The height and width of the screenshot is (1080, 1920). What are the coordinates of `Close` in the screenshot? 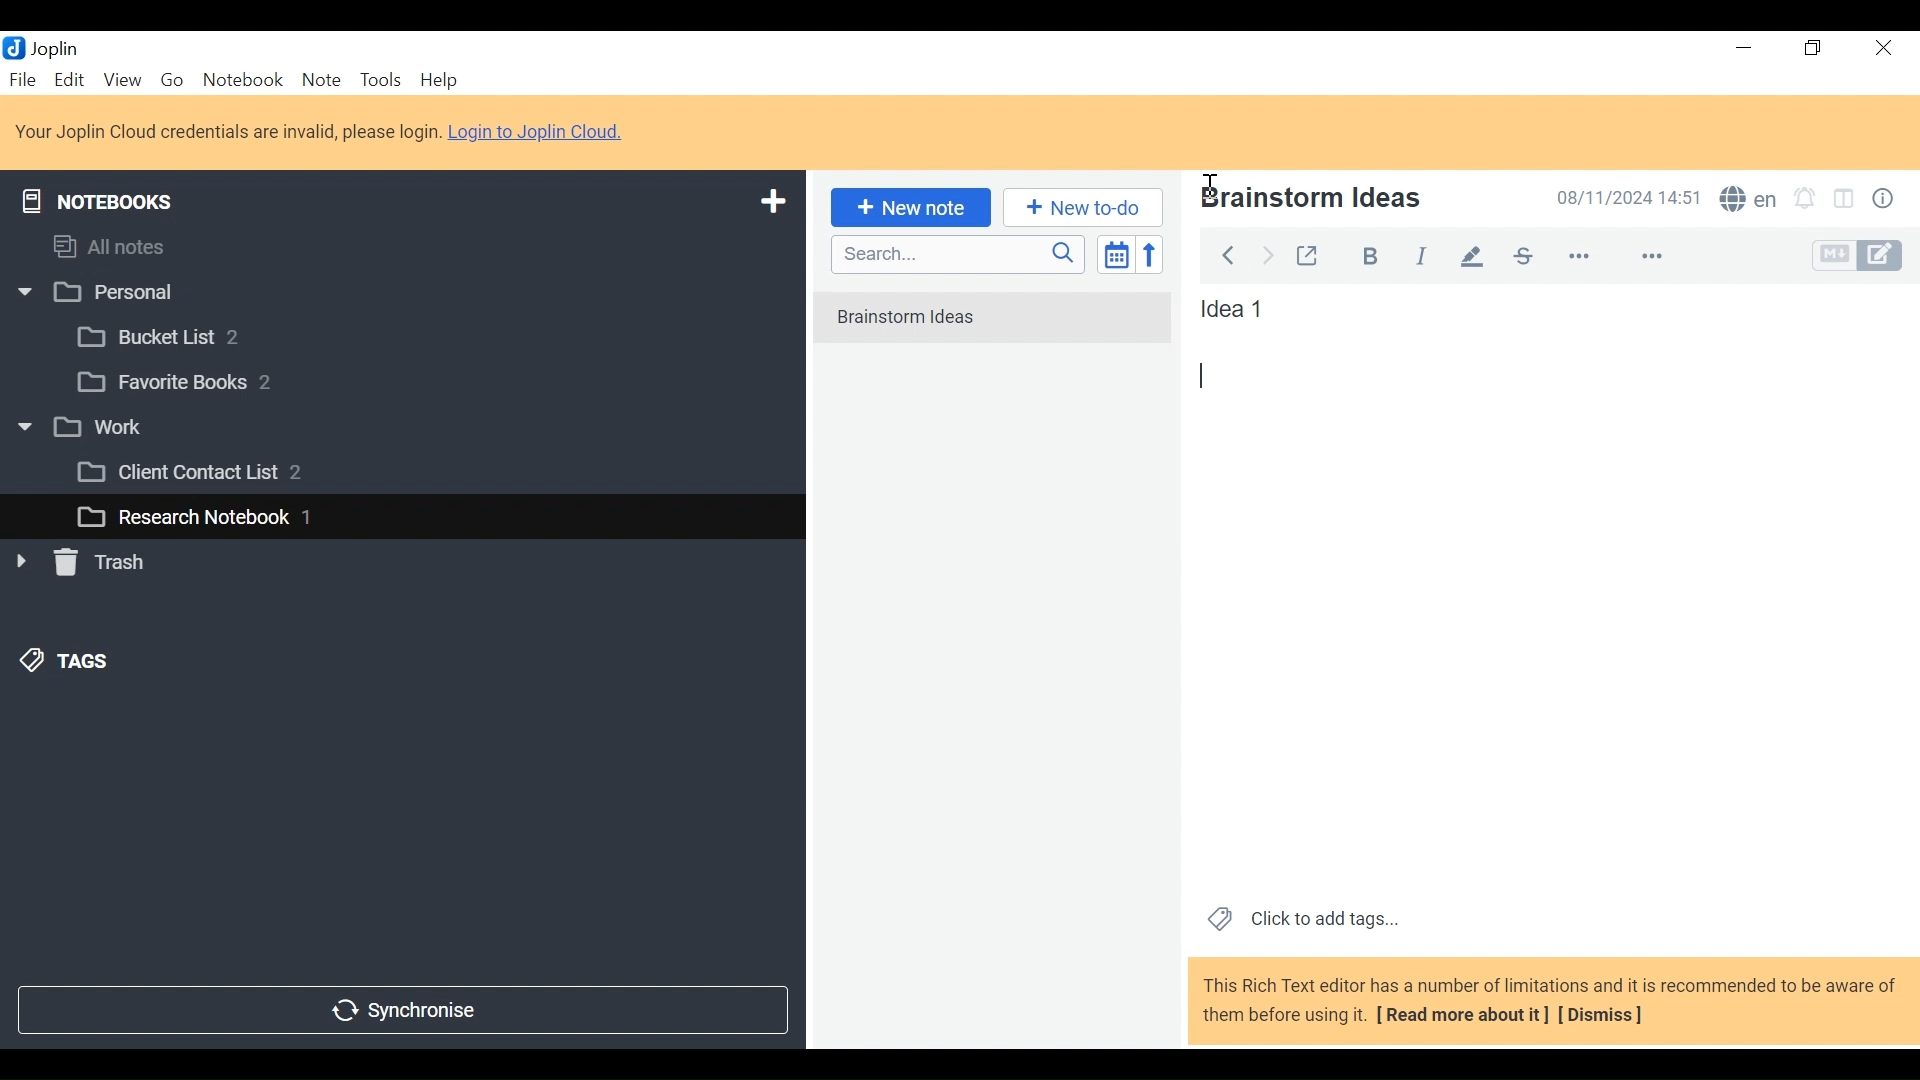 It's located at (1880, 49).